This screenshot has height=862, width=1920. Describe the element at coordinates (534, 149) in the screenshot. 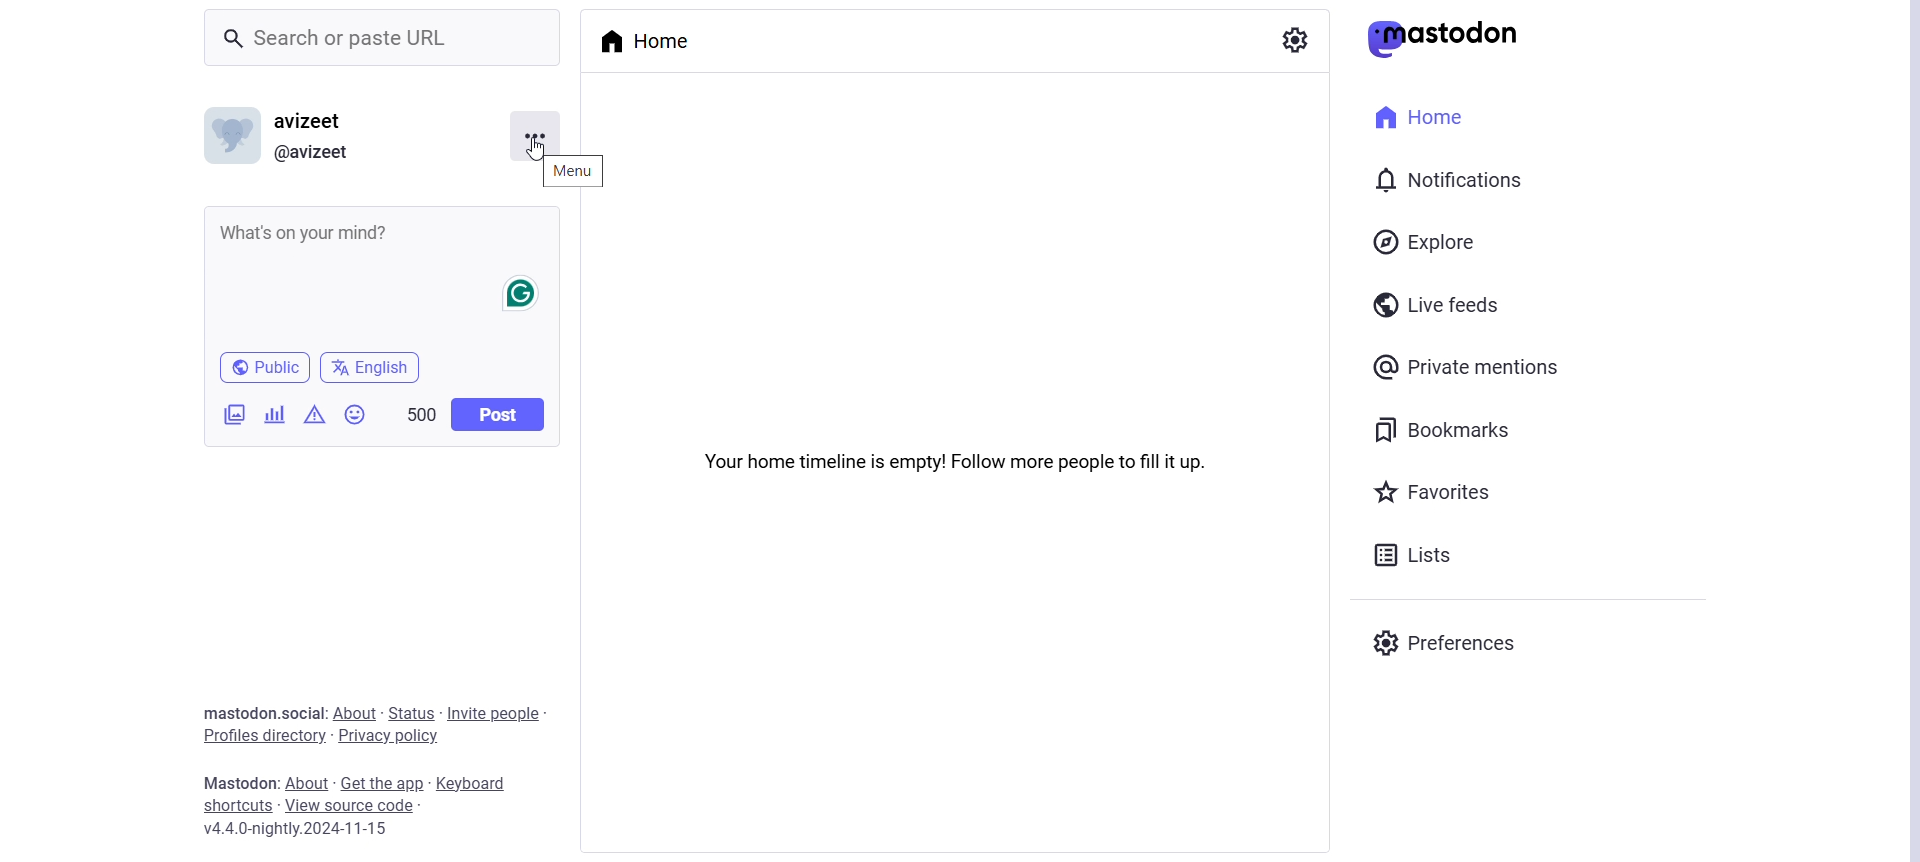

I see `cursor` at that location.